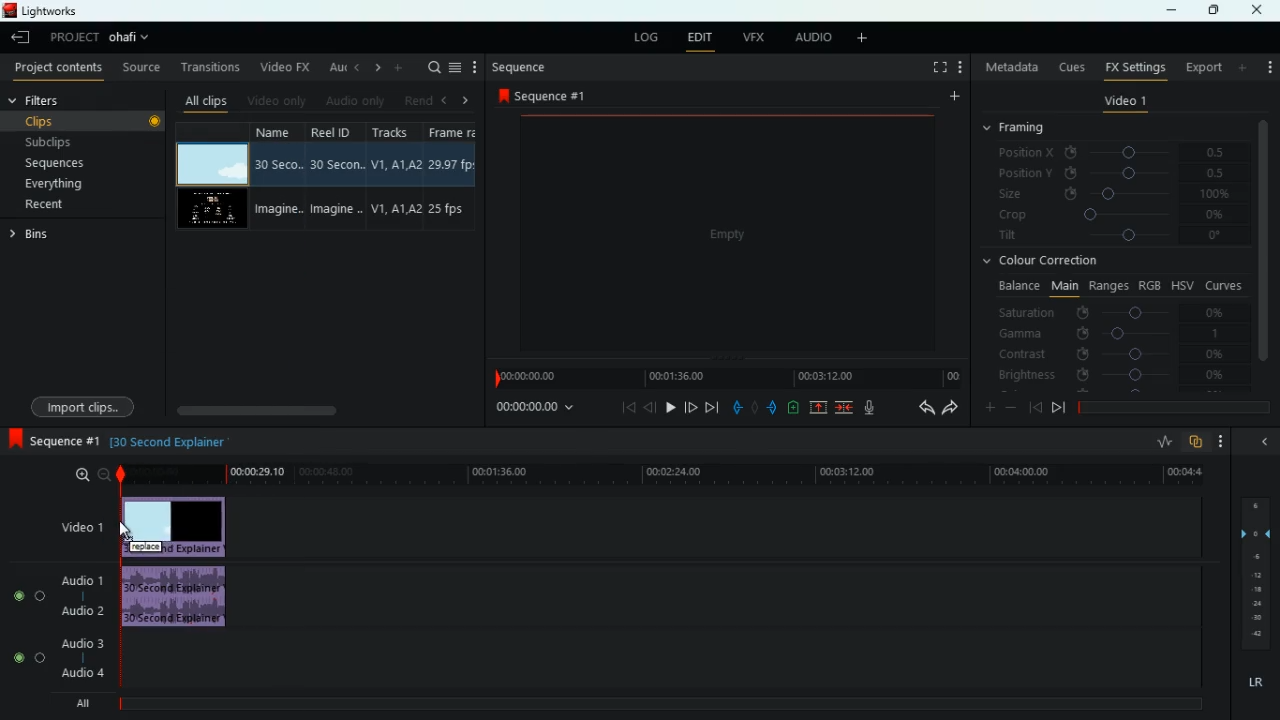 This screenshot has width=1280, height=720. I want to click on audio, so click(352, 100).